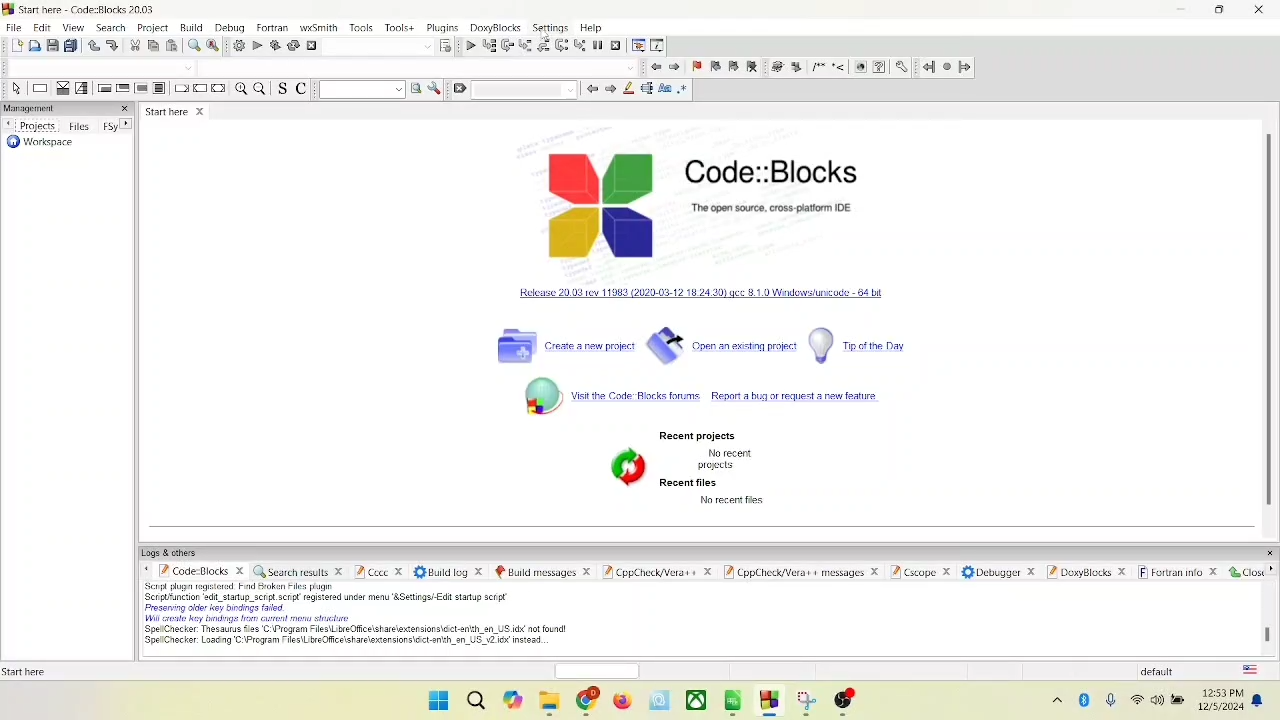 The height and width of the screenshot is (720, 1280). What do you see at coordinates (1179, 10) in the screenshot?
I see `minimize` at bounding box center [1179, 10].